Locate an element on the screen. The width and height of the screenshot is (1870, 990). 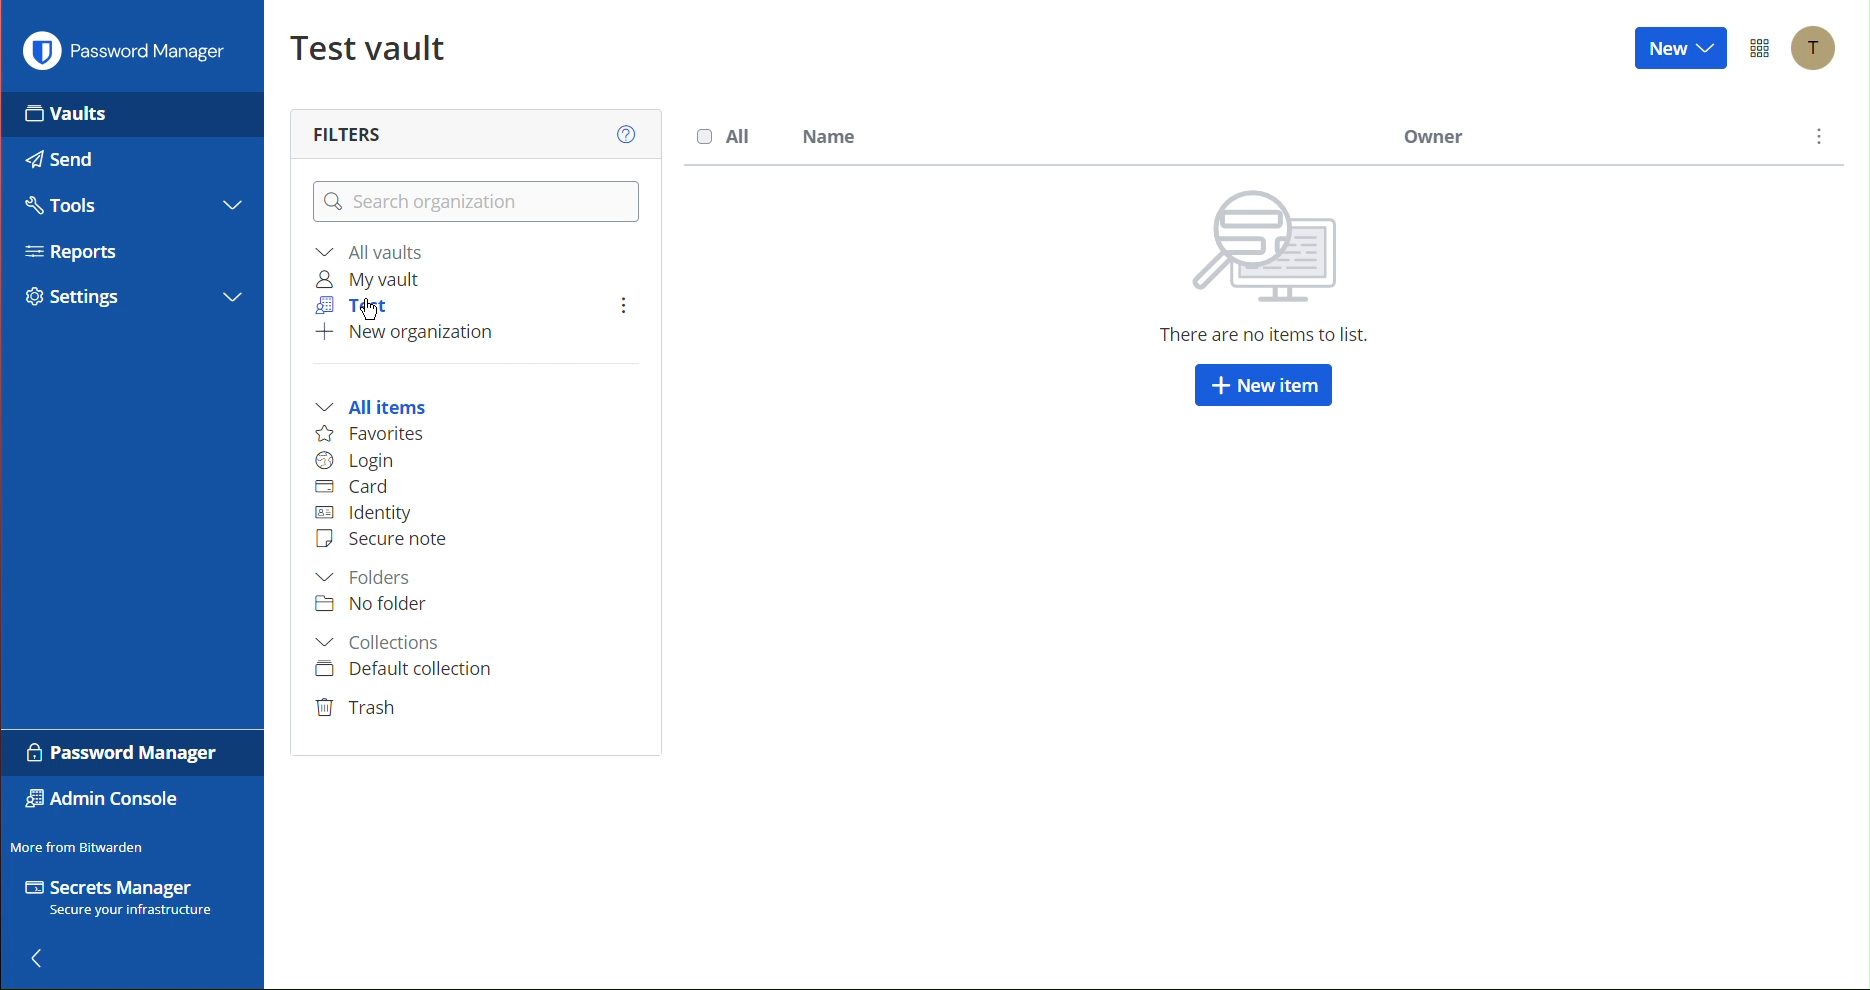
Settings is located at coordinates (75, 301).